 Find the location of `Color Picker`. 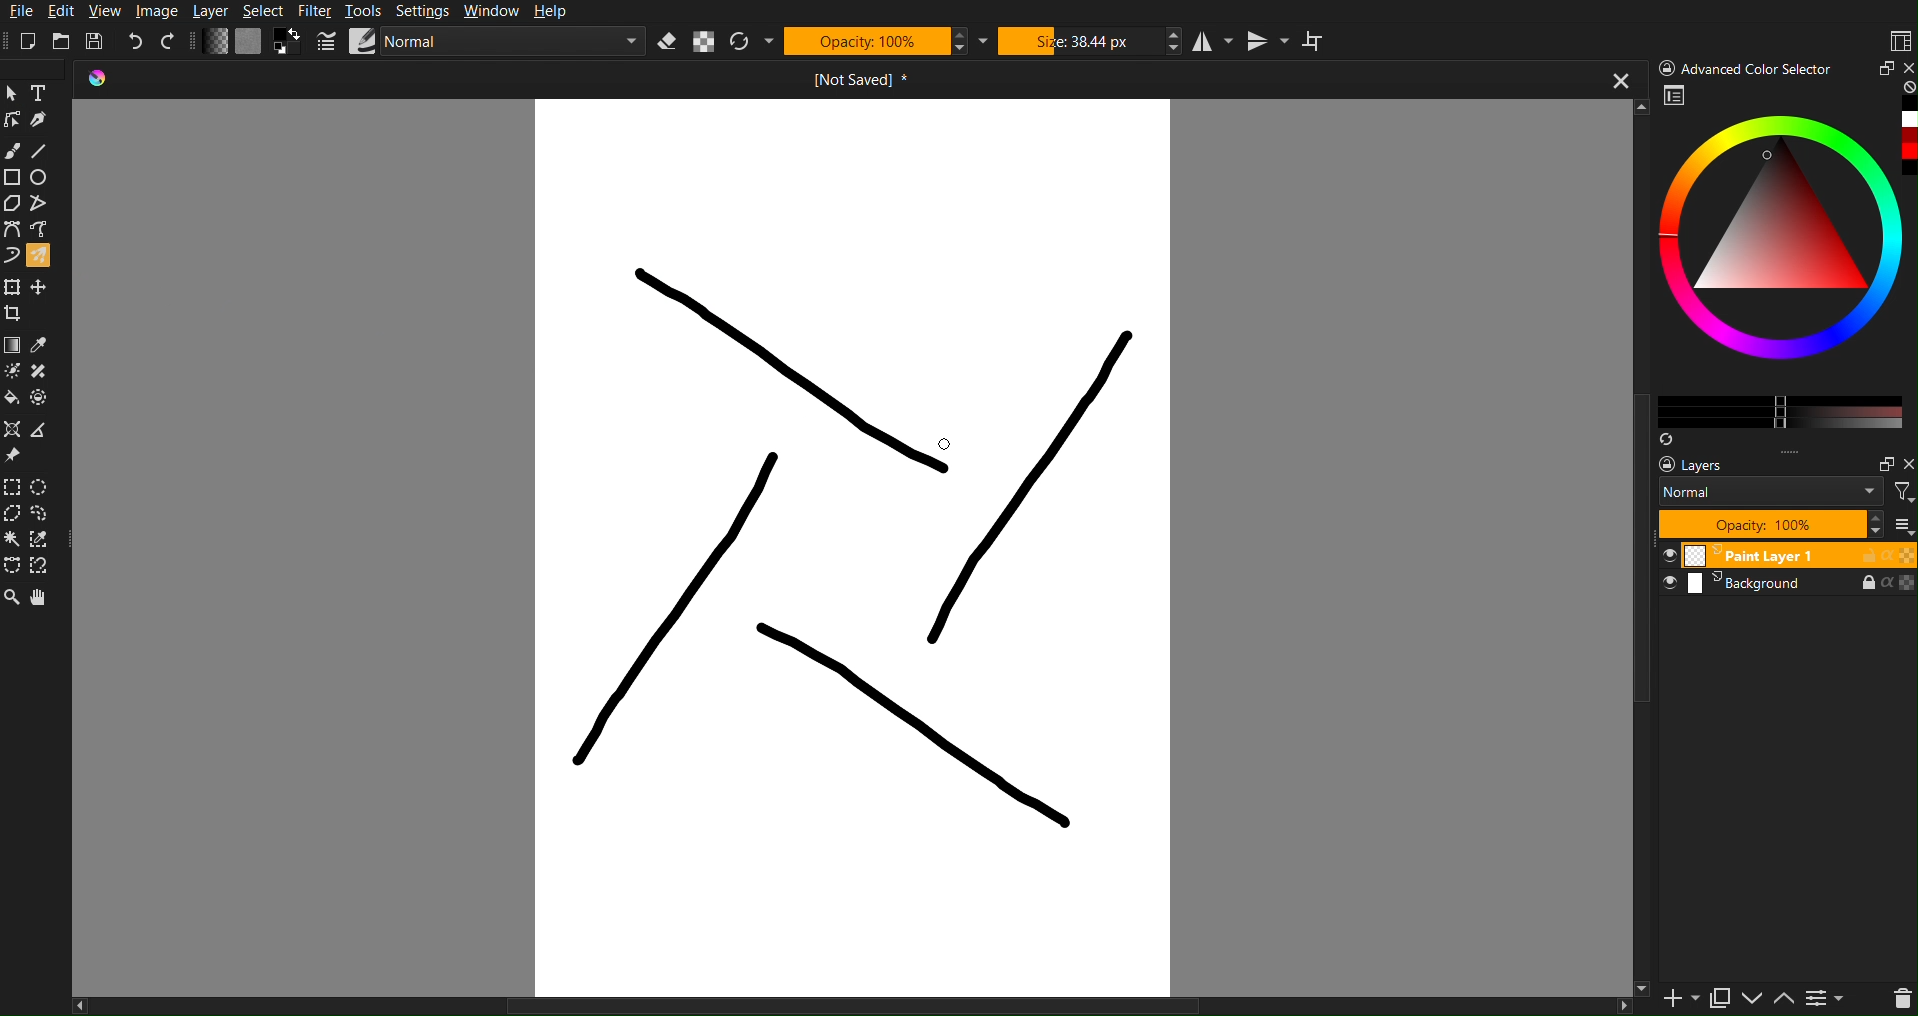

Color Picker is located at coordinates (44, 344).